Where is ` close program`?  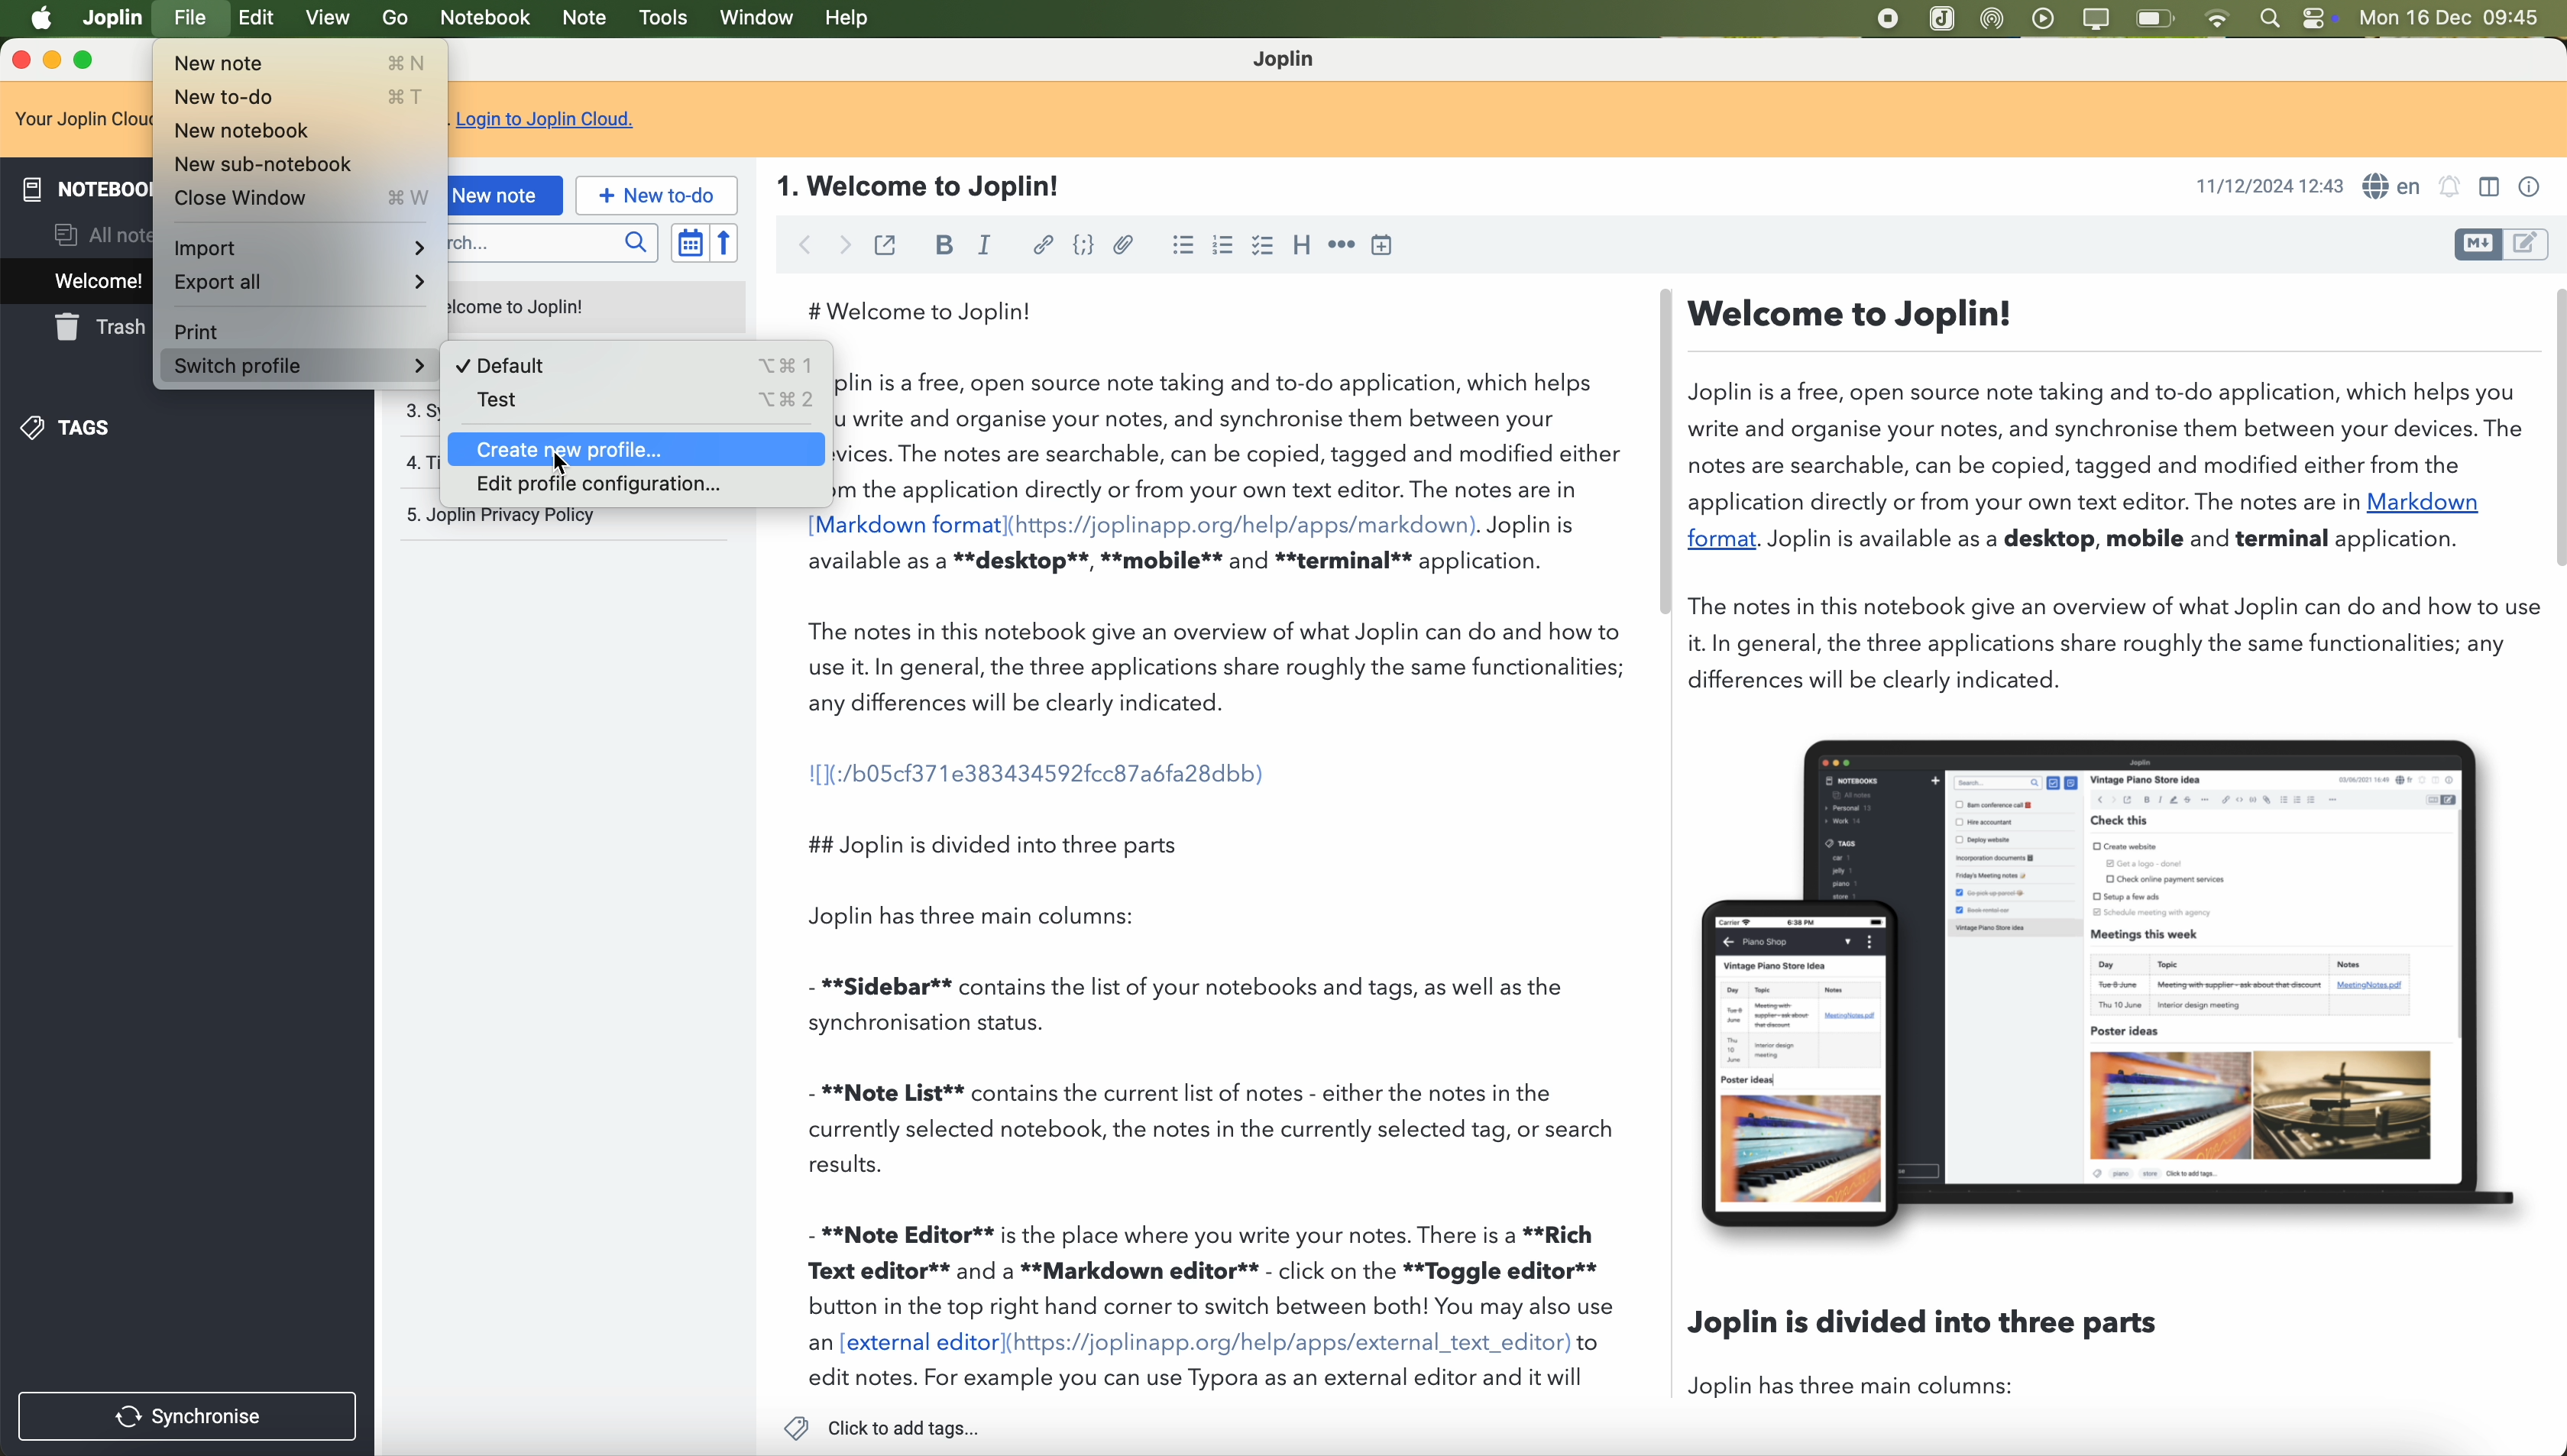  close program is located at coordinates (17, 60).